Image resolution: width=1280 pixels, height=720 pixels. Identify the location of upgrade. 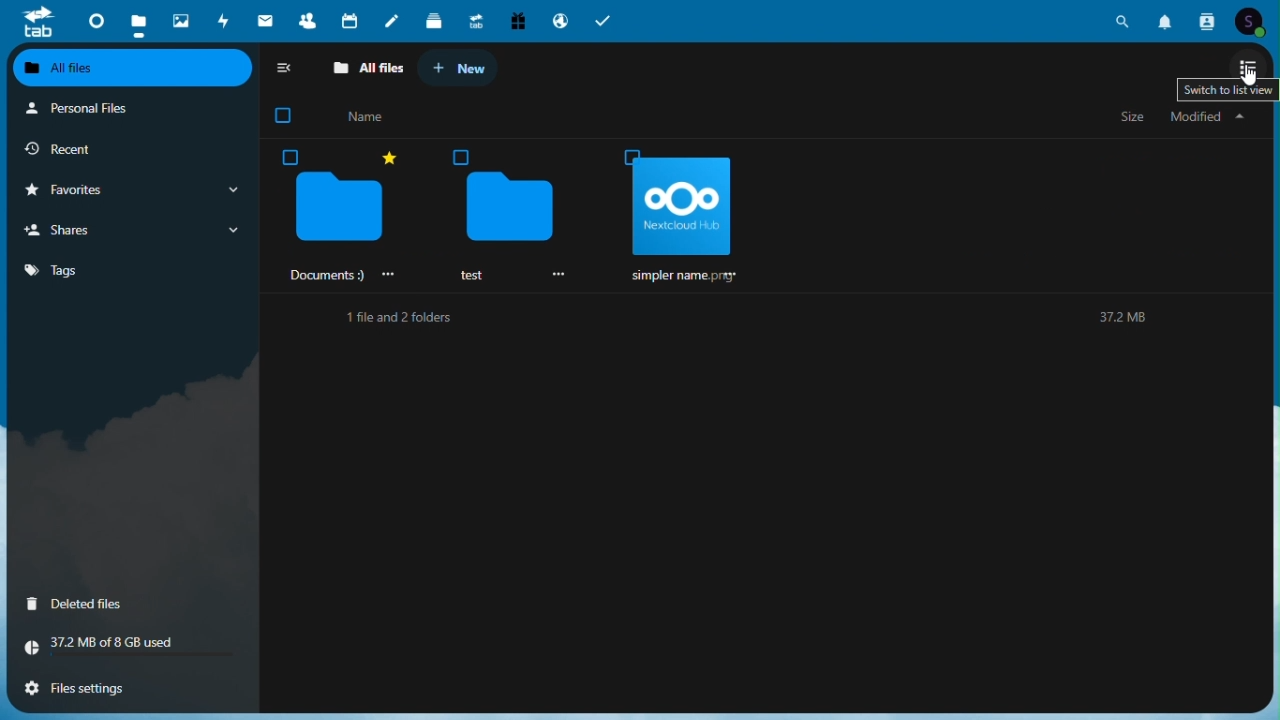
(475, 19).